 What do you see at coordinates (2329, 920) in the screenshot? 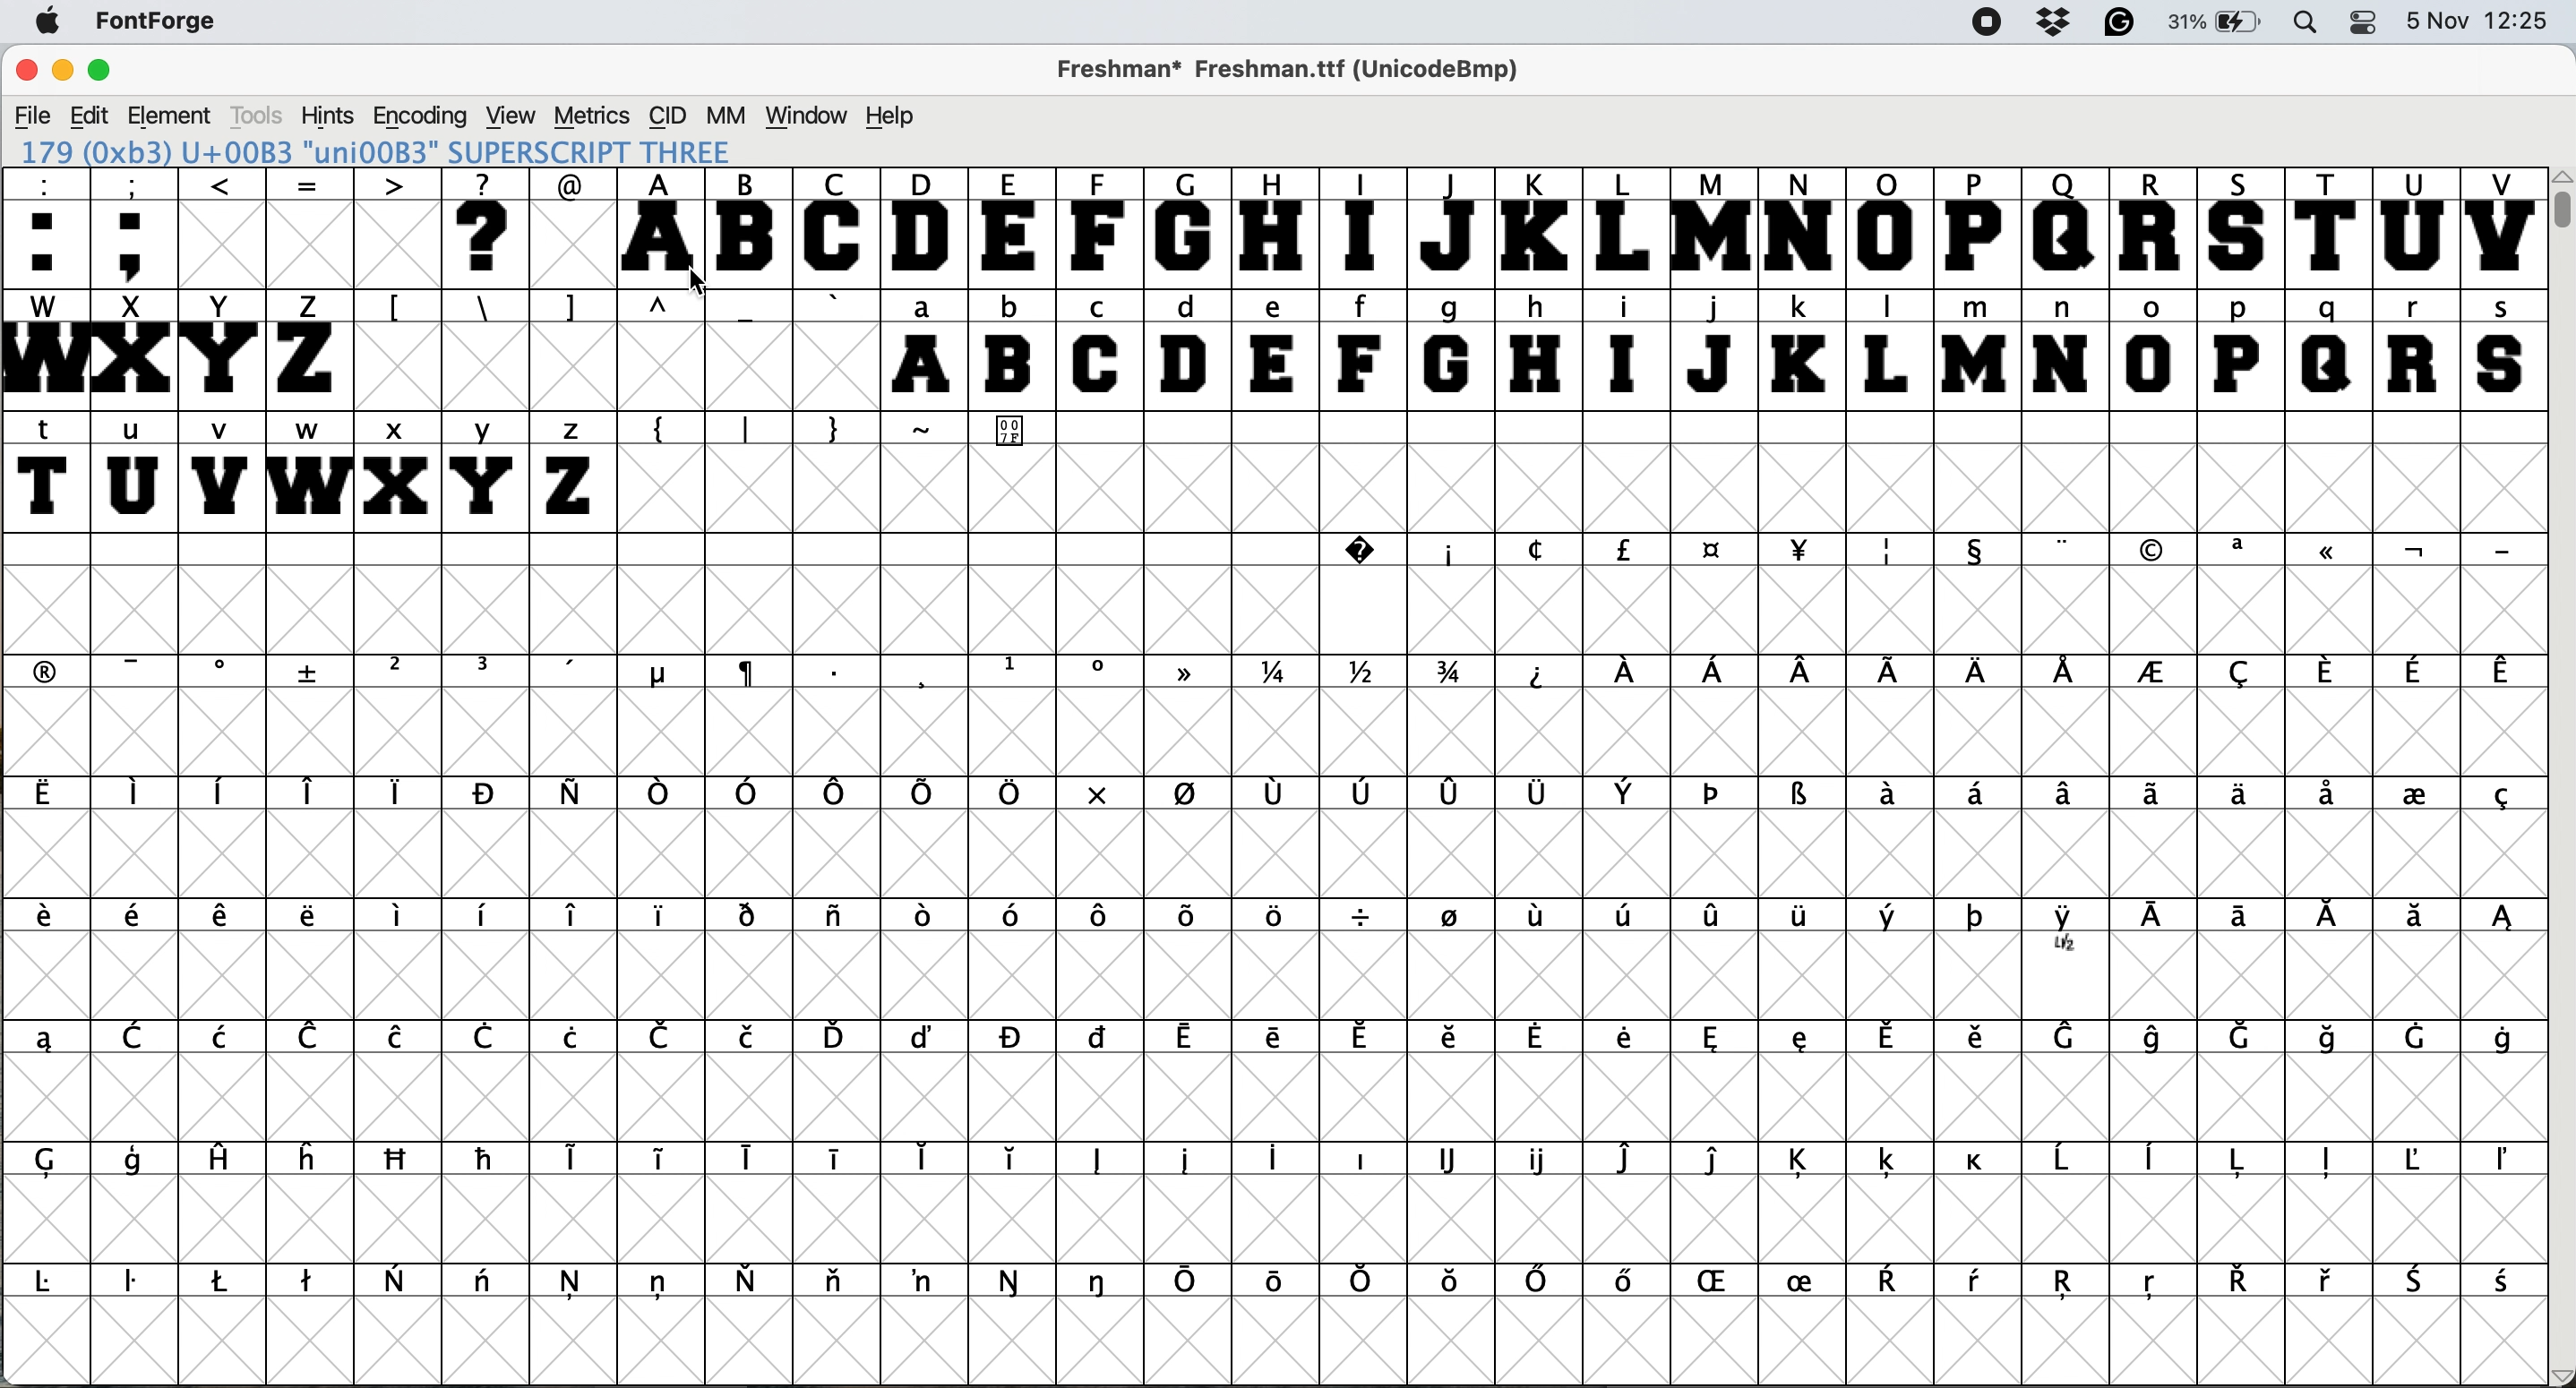
I see `symbol` at bounding box center [2329, 920].